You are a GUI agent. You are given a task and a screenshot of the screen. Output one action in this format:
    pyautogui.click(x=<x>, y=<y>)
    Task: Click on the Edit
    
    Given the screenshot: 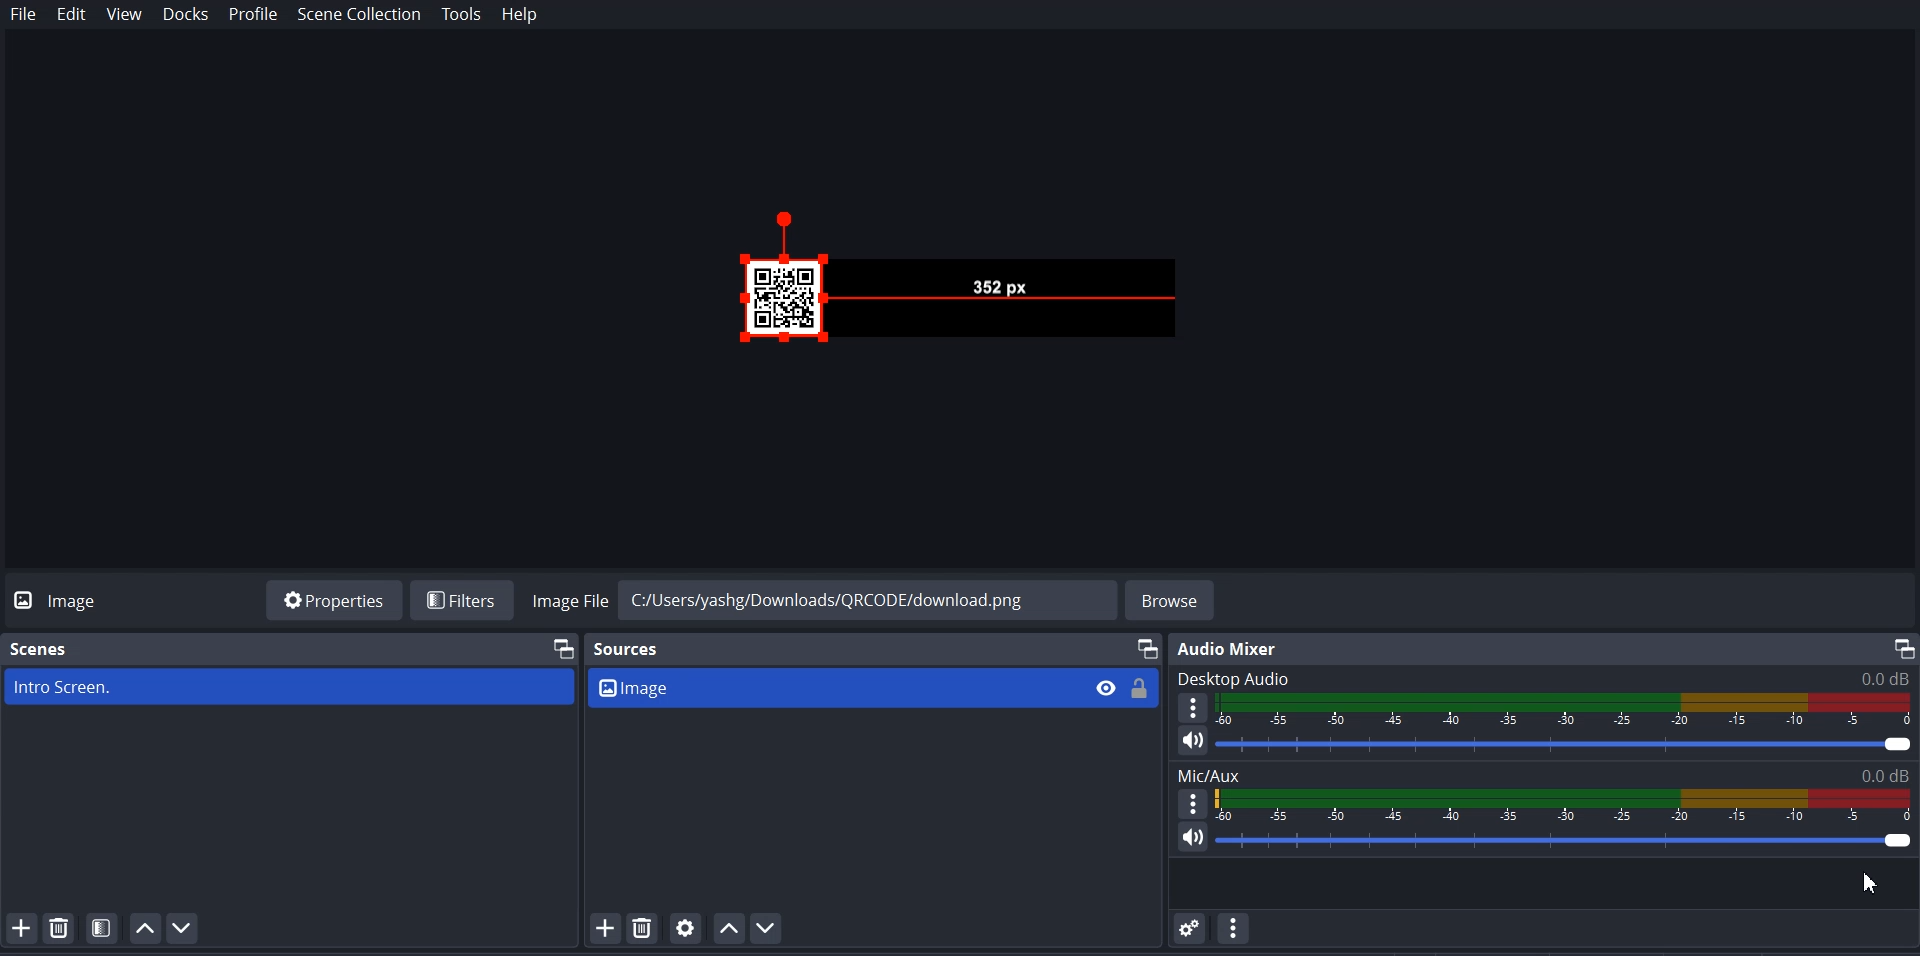 What is the action you would take?
    pyautogui.click(x=71, y=14)
    